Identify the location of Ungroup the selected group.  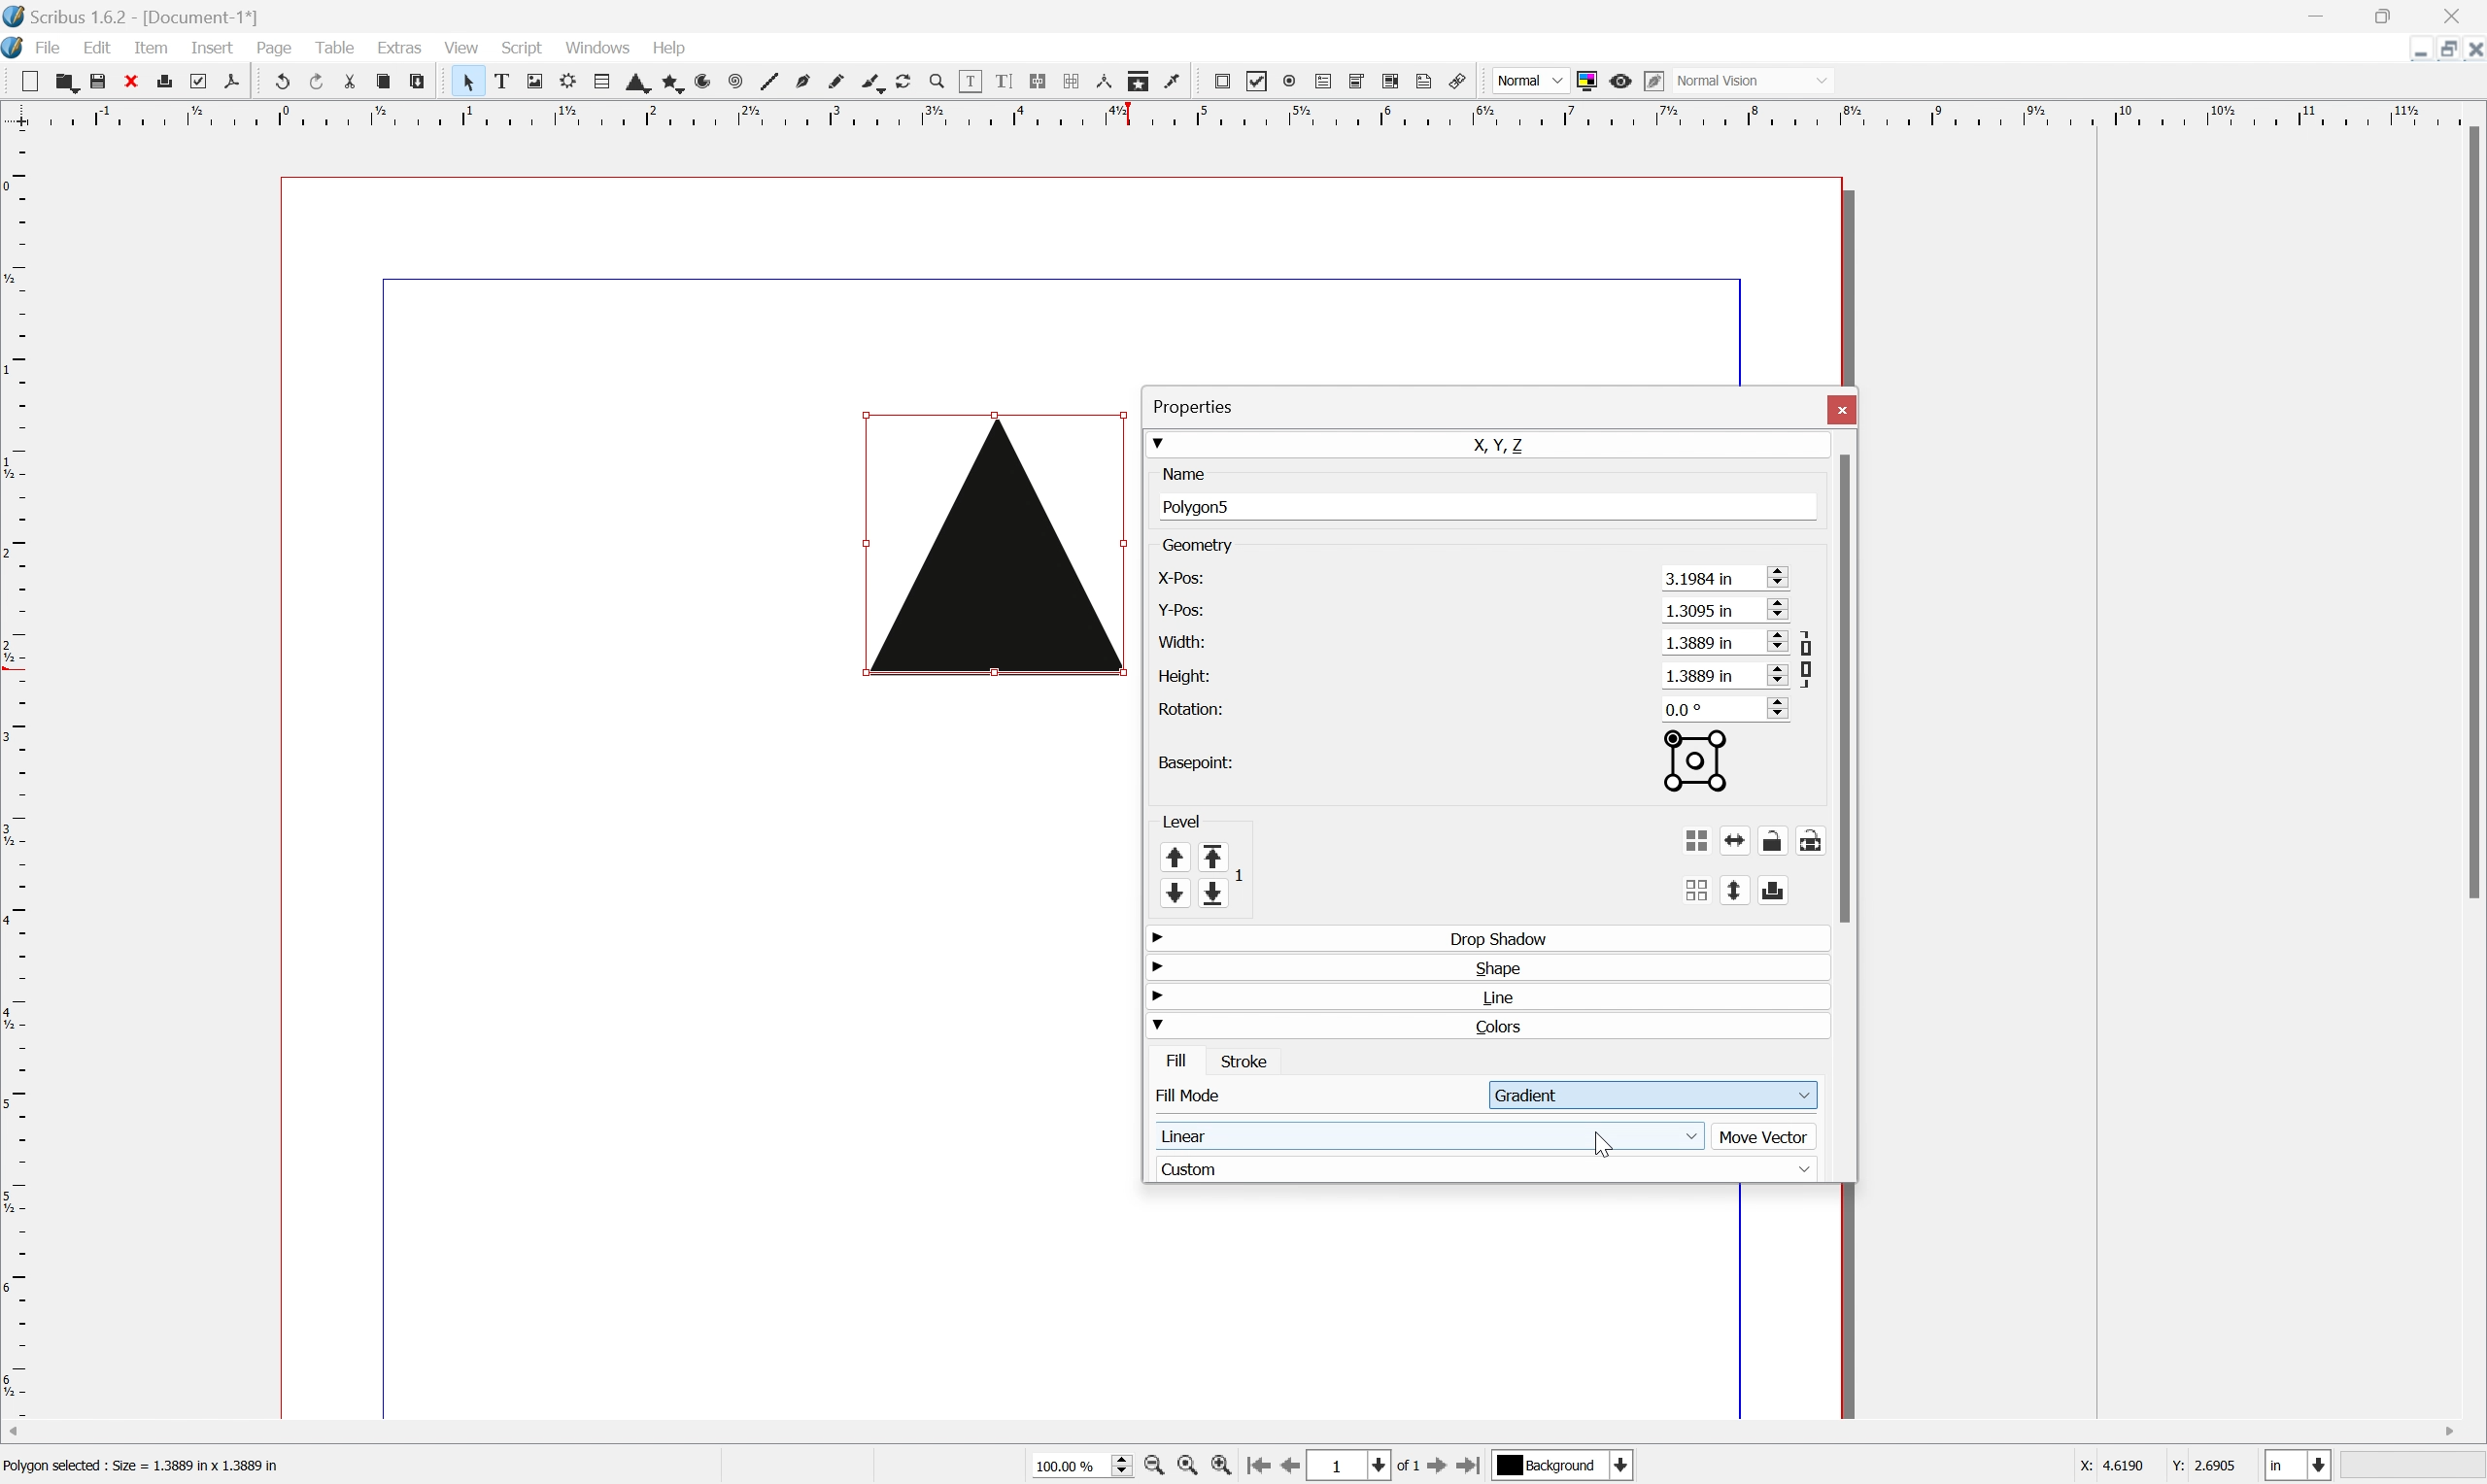
(1719, 887).